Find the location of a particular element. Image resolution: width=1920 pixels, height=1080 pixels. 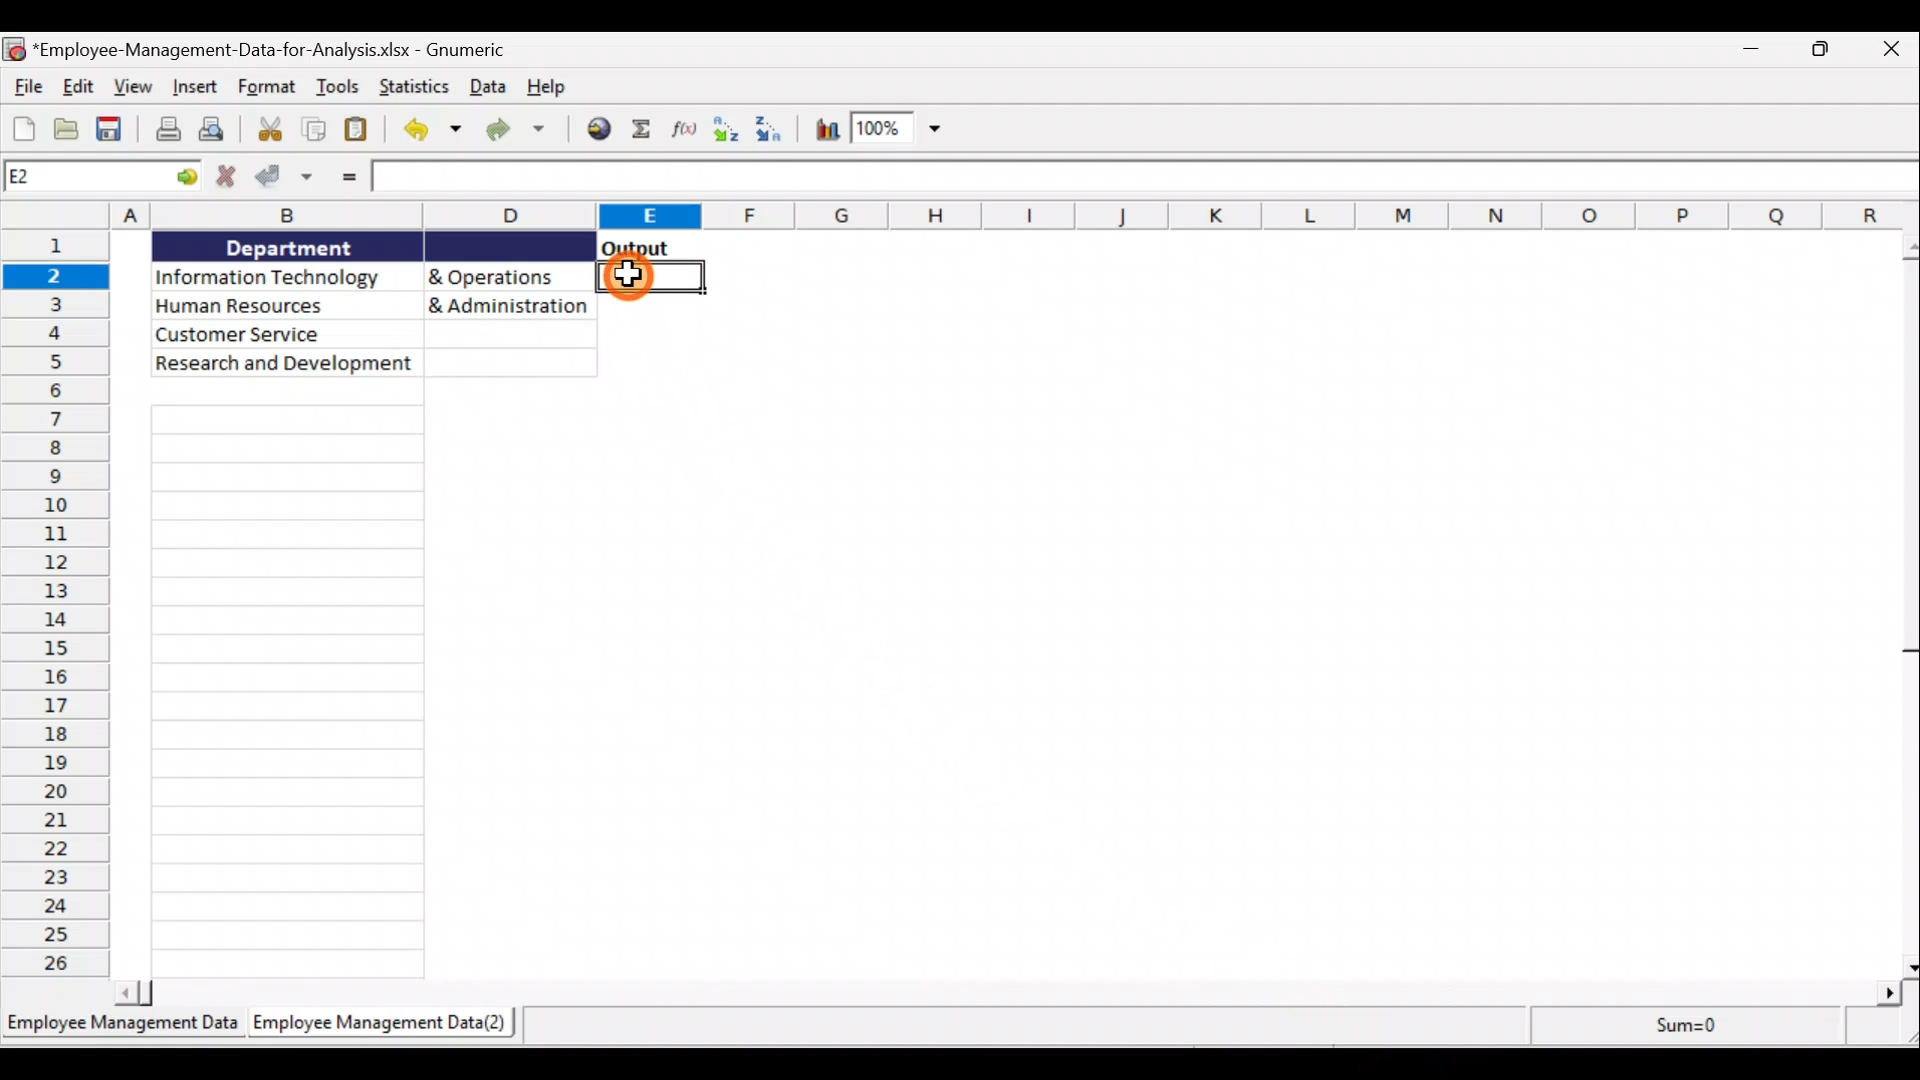

Sort Descending is located at coordinates (777, 127).